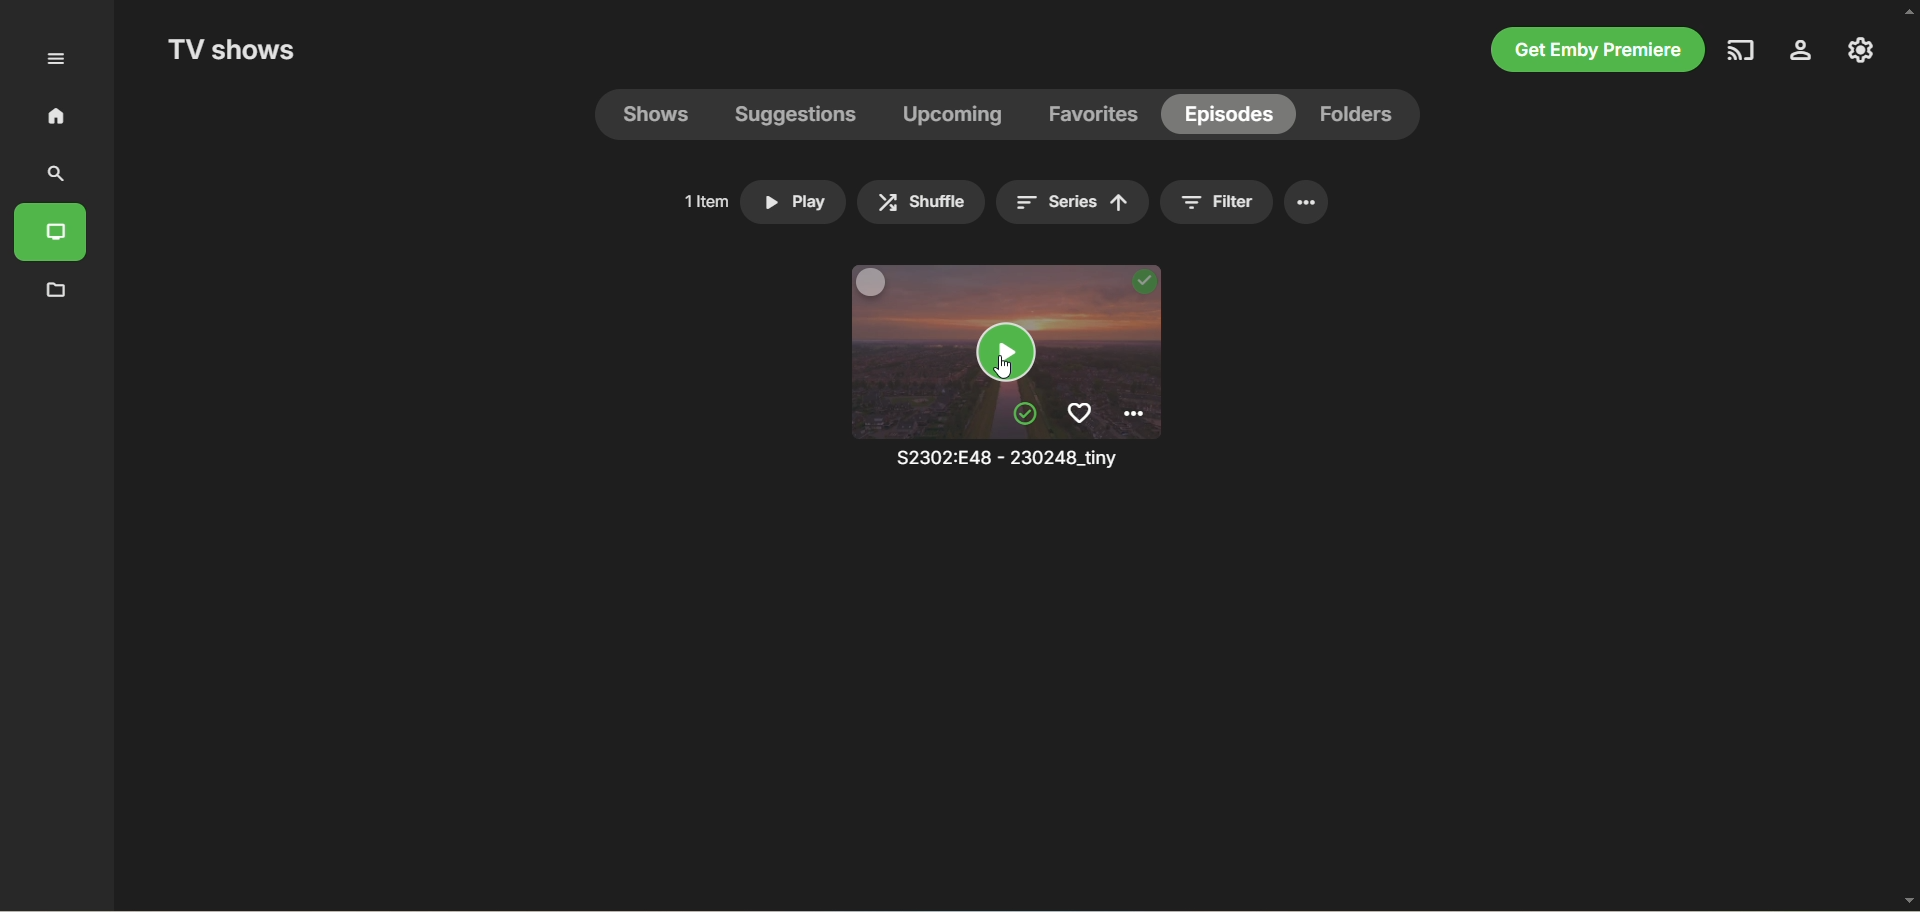 The width and height of the screenshot is (1920, 912). What do you see at coordinates (1802, 50) in the screenshot?
I see `settings` at bounding box center [1802, 50].